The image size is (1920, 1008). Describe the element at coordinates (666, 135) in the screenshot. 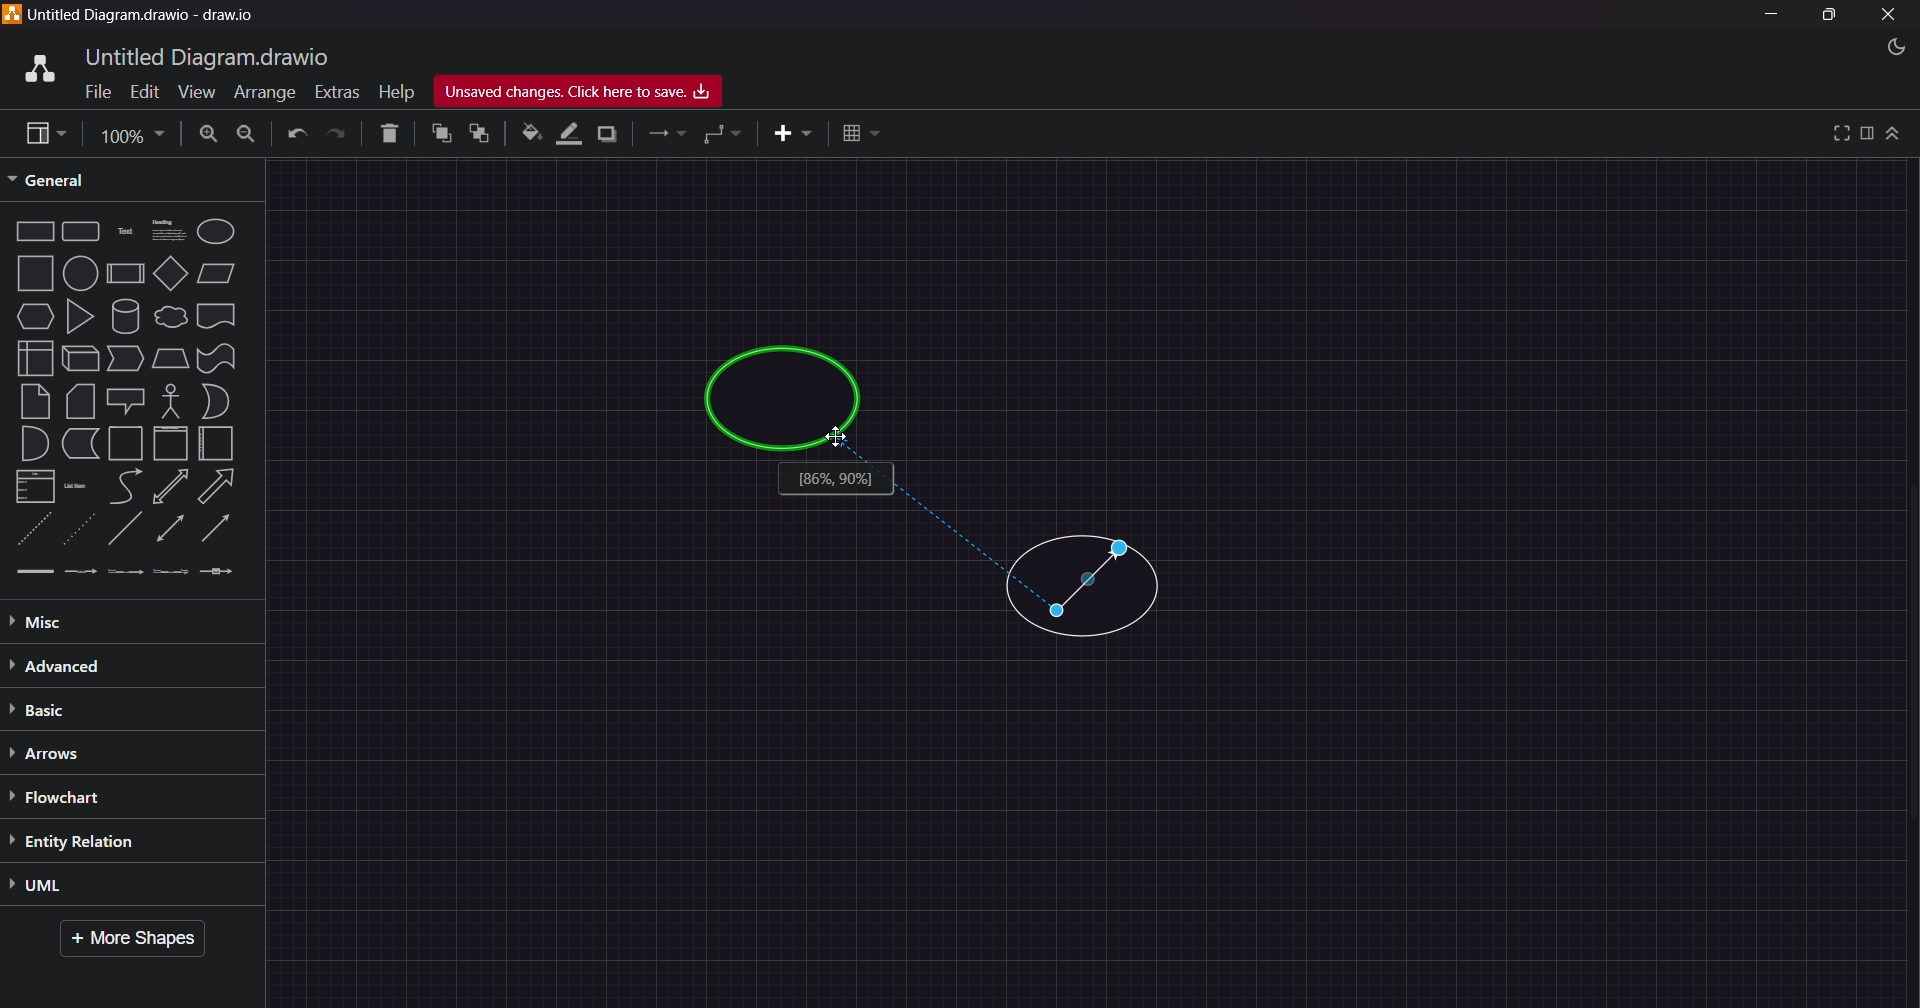

I see `connections` at that location.